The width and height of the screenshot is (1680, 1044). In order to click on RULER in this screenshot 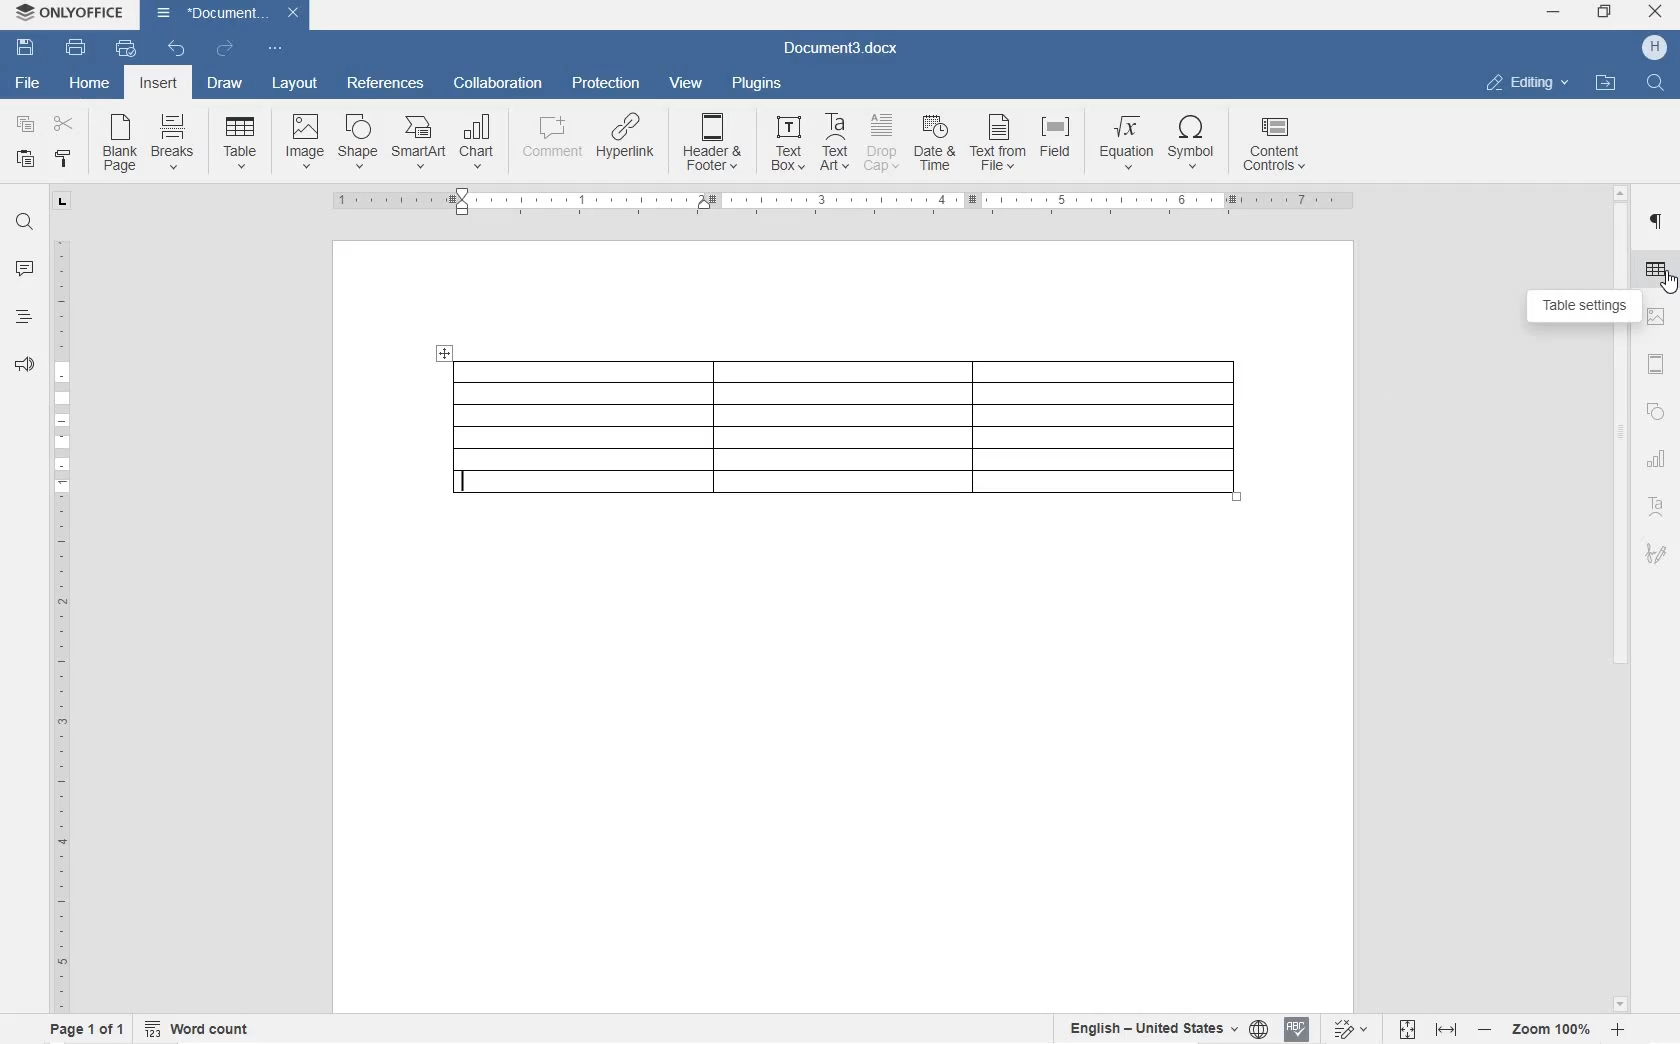, I will do `click(59, 623)`.